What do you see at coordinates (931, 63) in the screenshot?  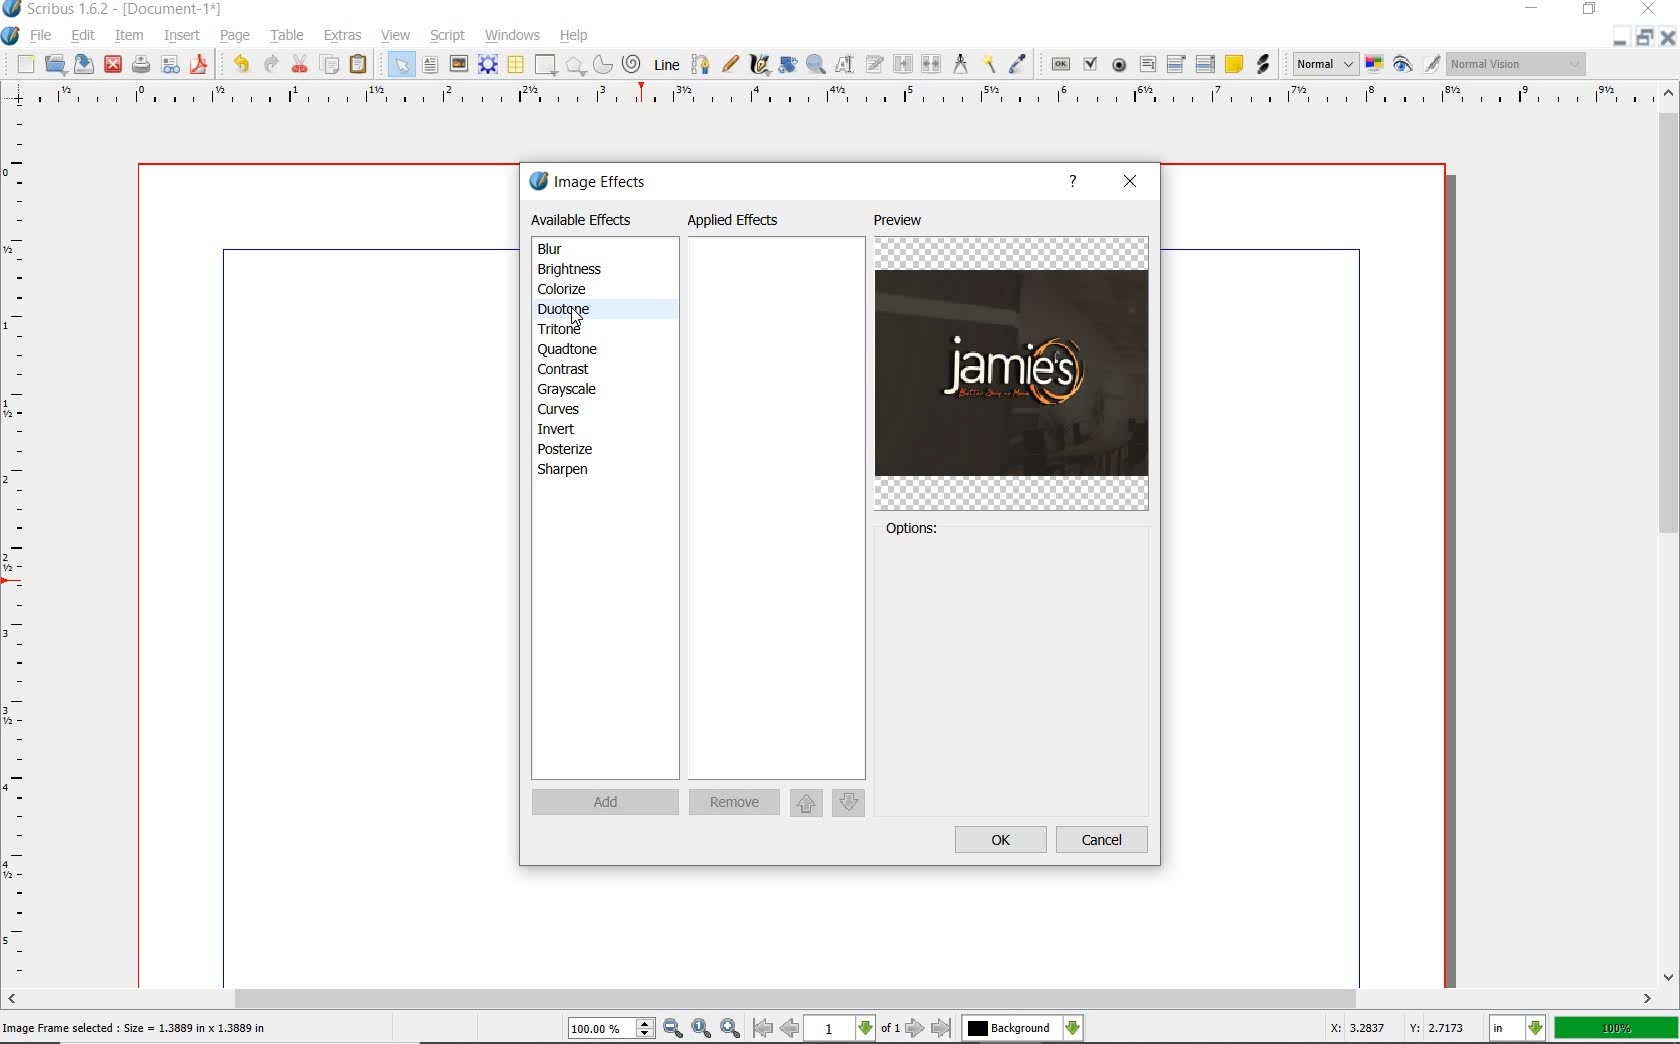 I see `unlink text frames` at bounding box center [931, 63].